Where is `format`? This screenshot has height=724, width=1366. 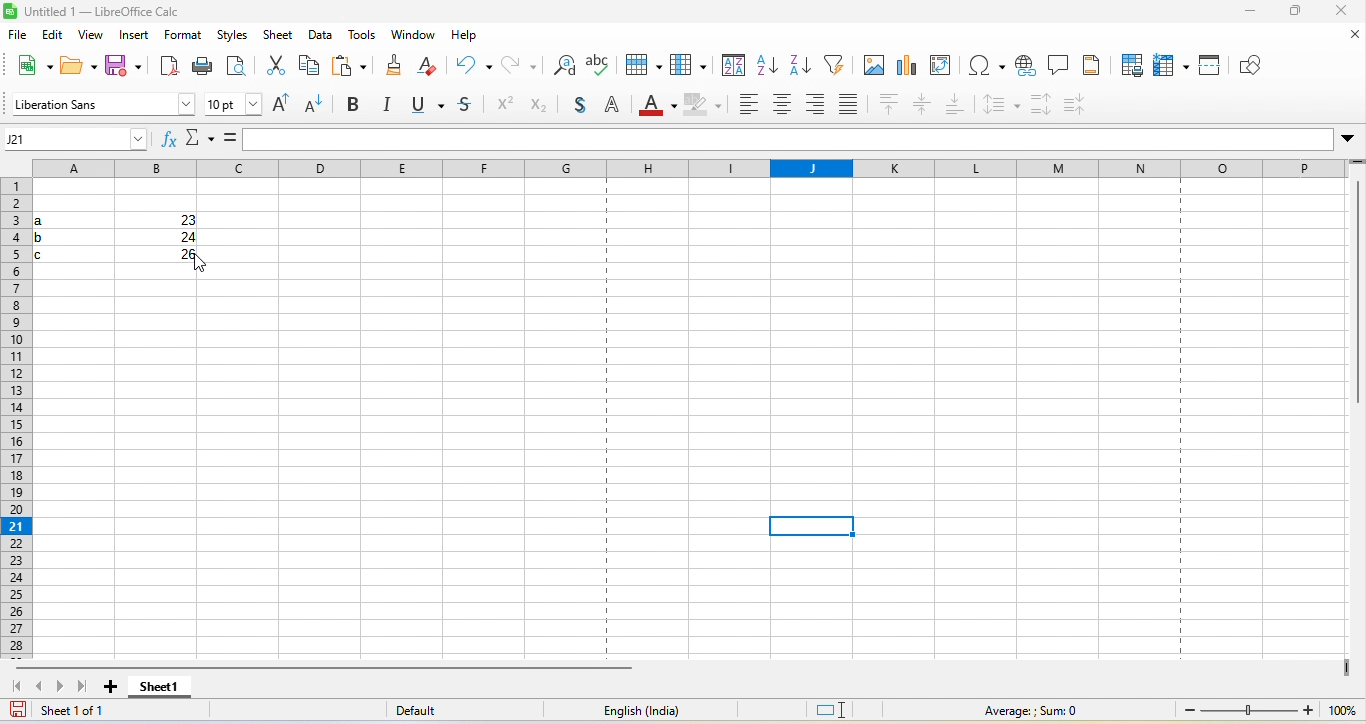
format is located at coordinates (186, 36).